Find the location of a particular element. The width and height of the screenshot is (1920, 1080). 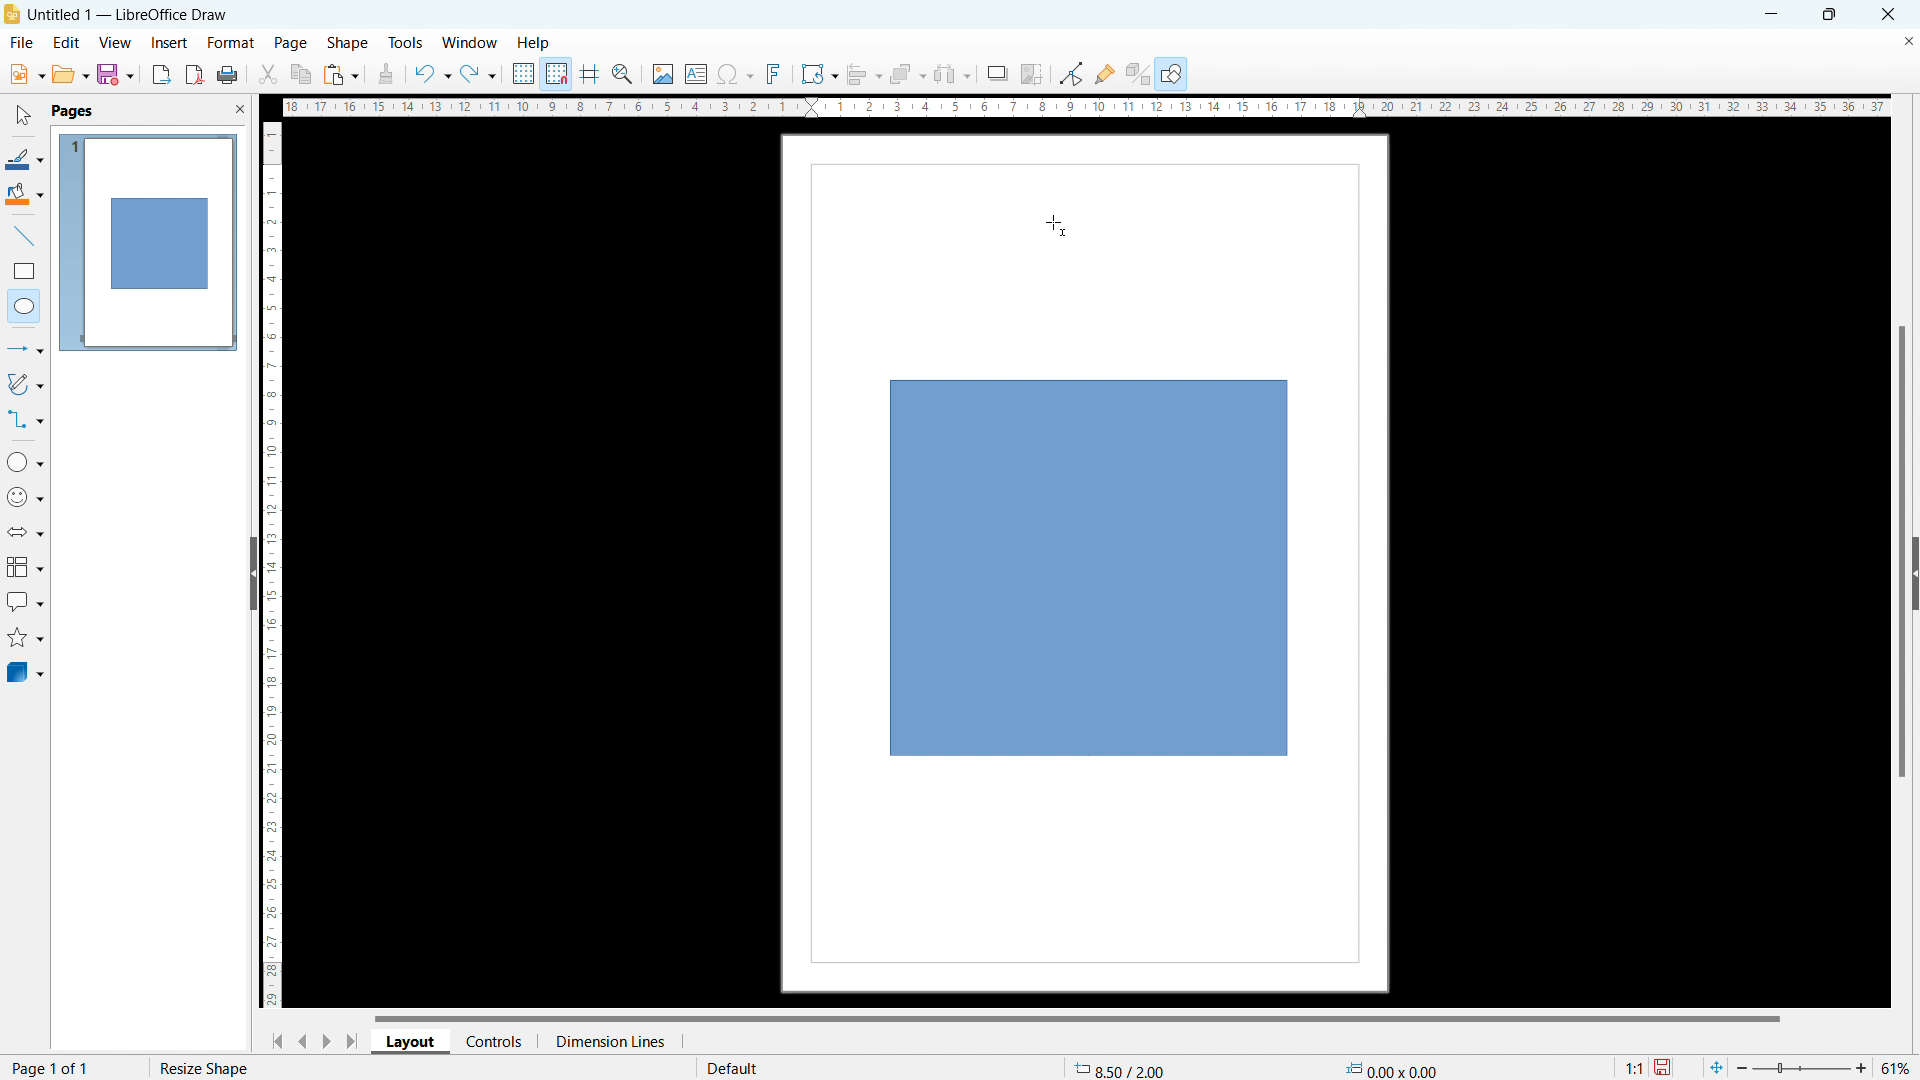

current page is located at coordinates (52, 1067).